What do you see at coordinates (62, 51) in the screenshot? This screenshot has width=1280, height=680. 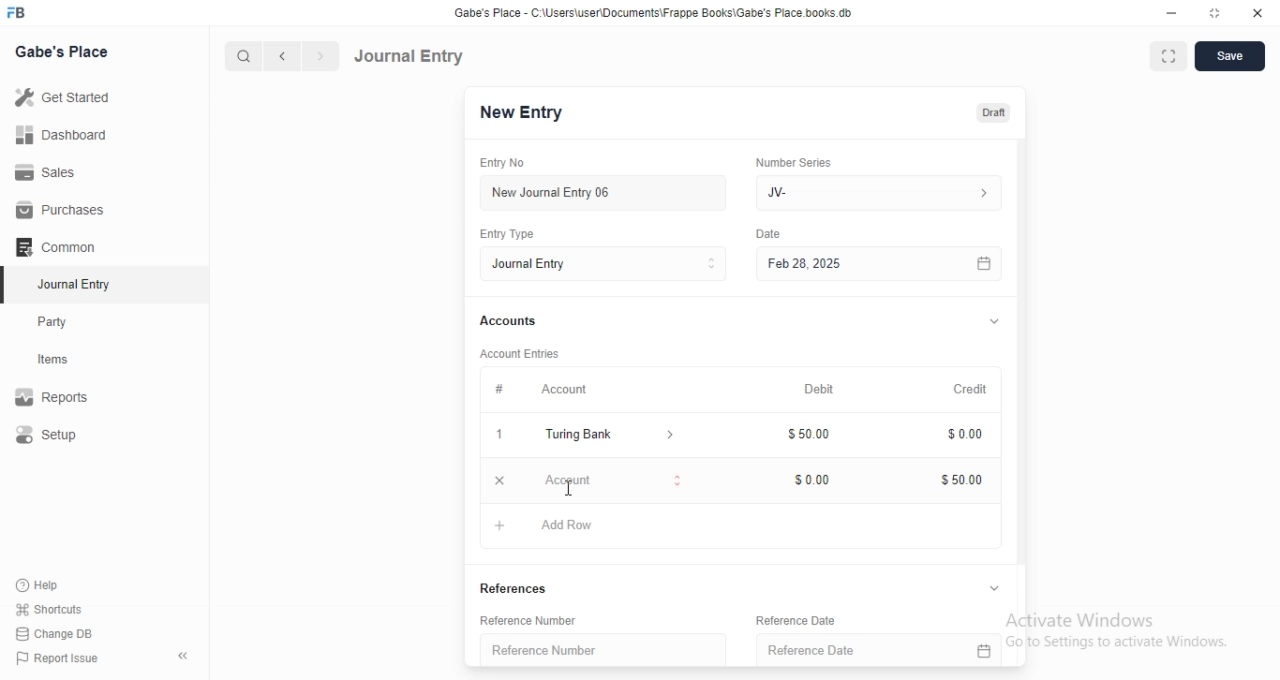 I see `Gabe's Place` at bounding box center [62, 51].